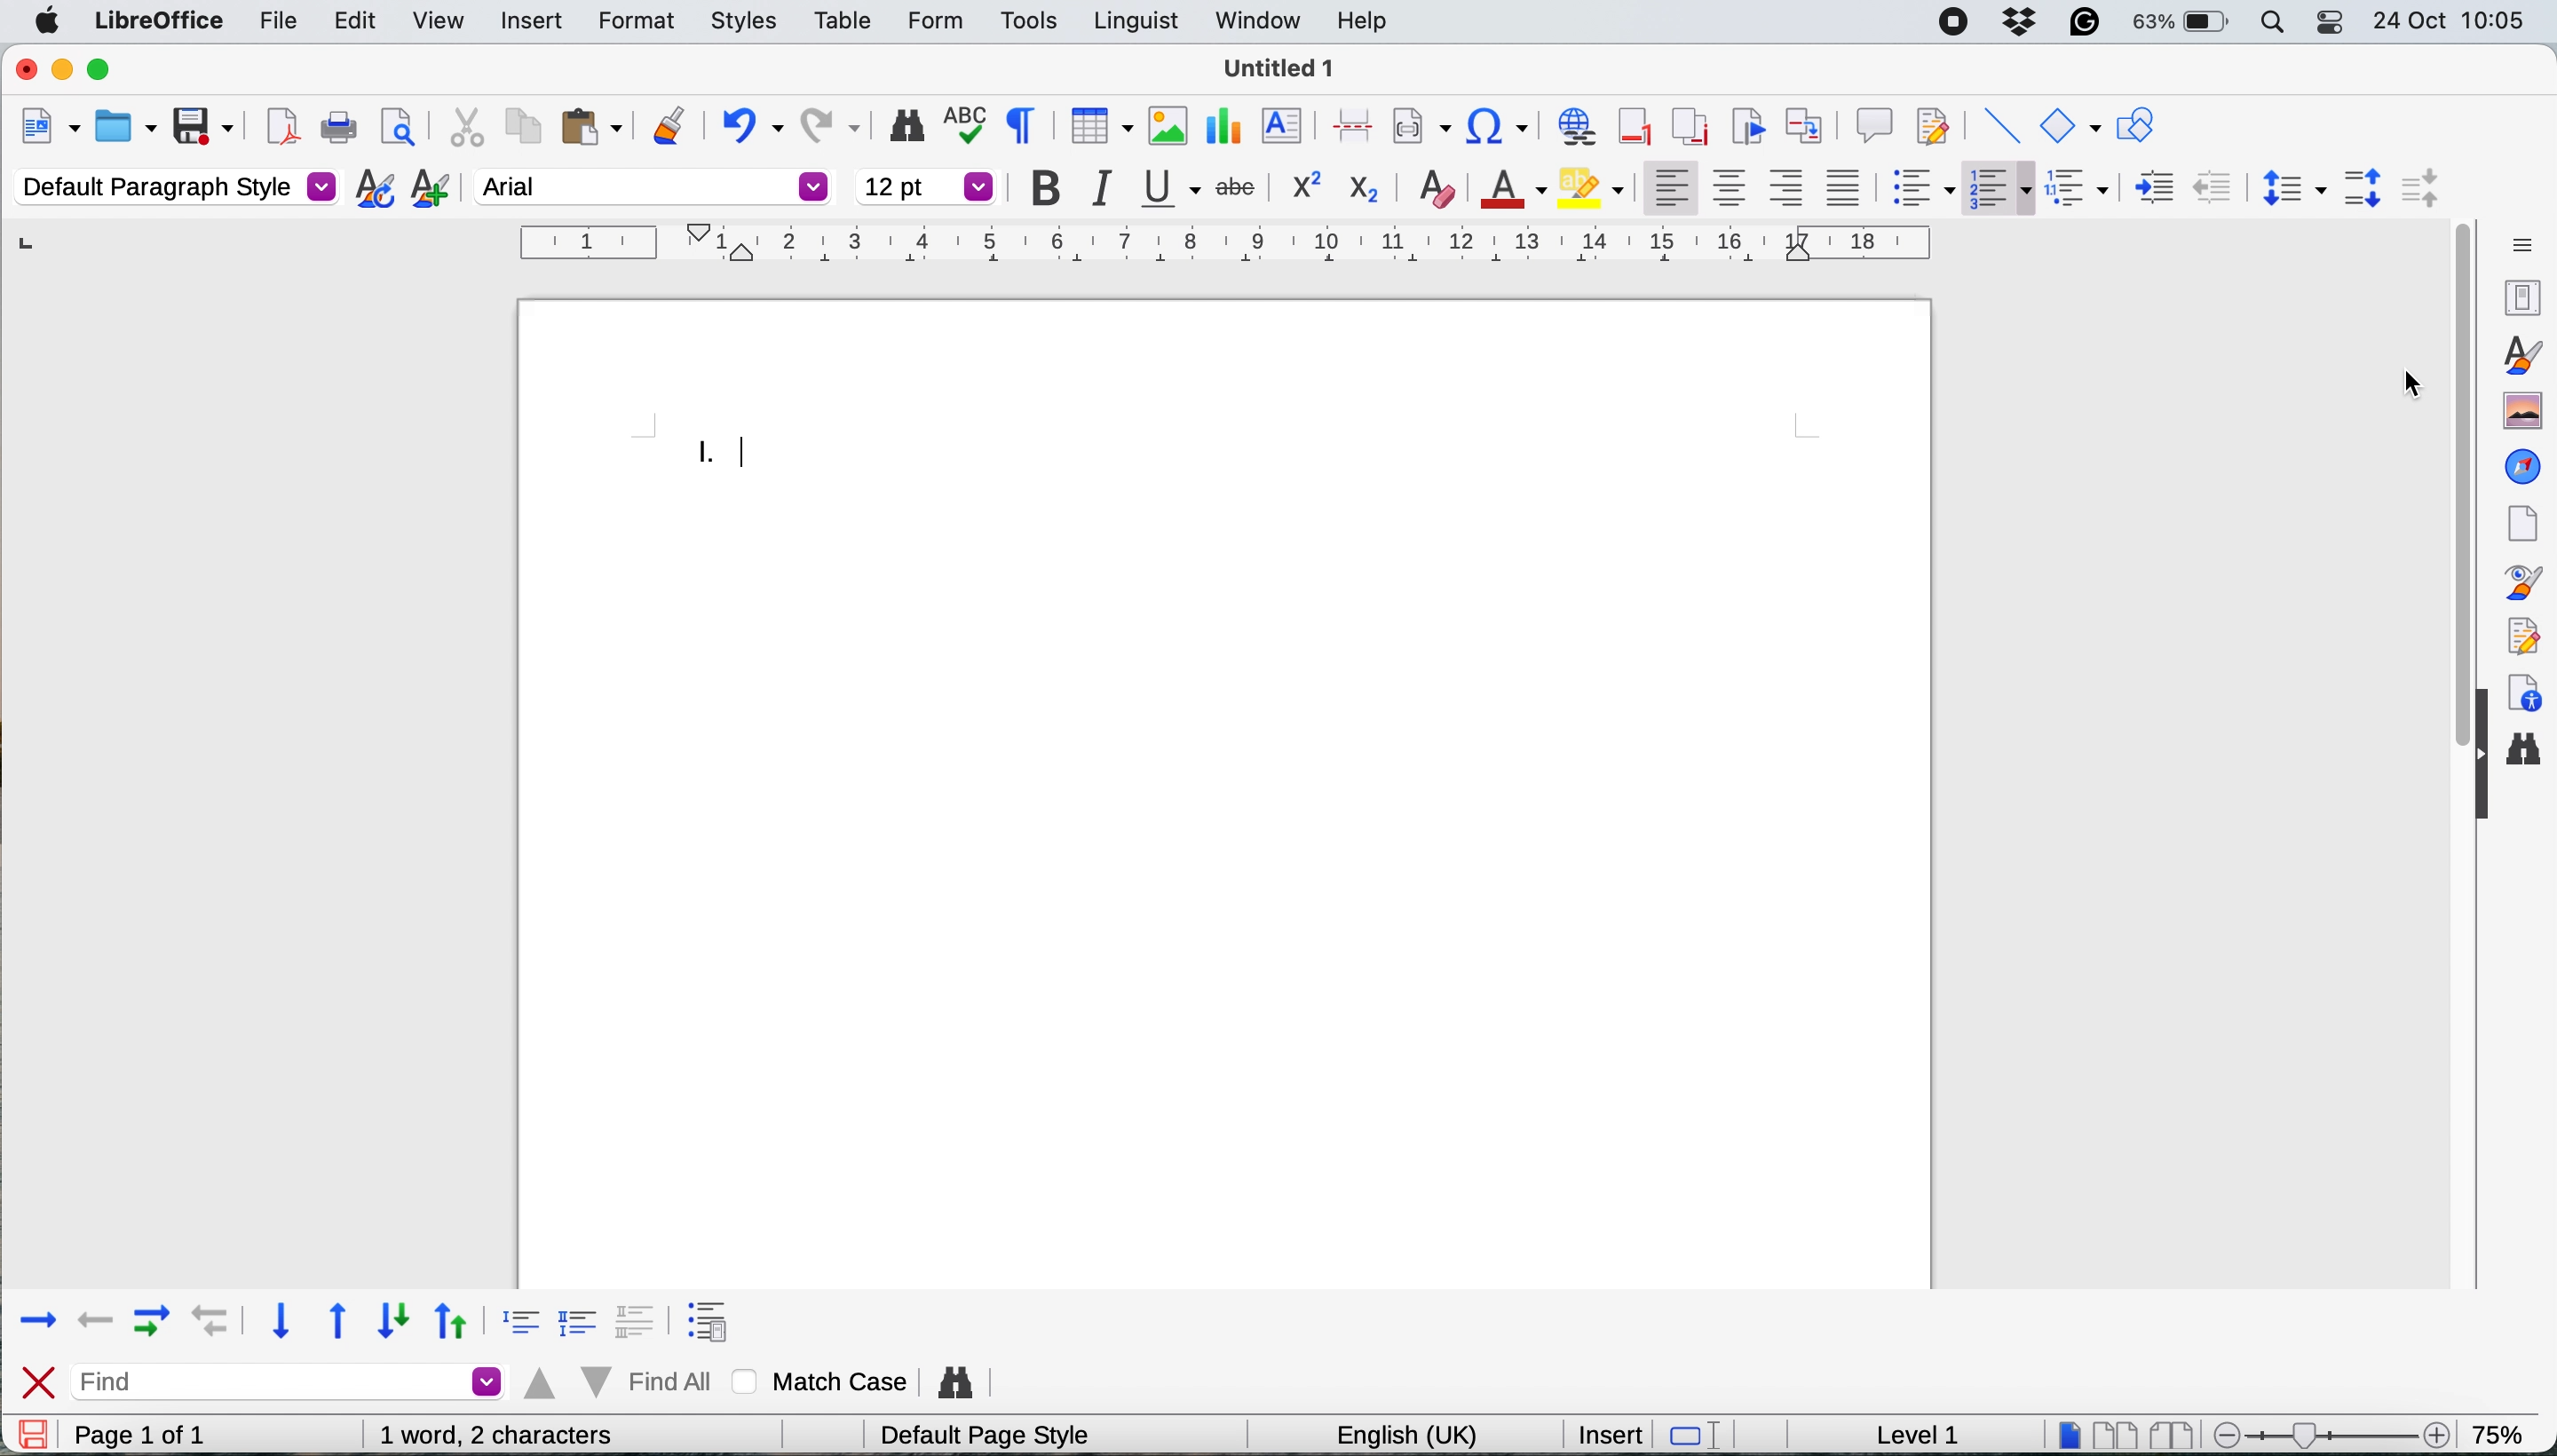 This screenshot has height=1456, width=2557. What do you see at coordinates (2214, 185) in the screenshot?
I see `increase indent` at bounding box center [2214, 185].